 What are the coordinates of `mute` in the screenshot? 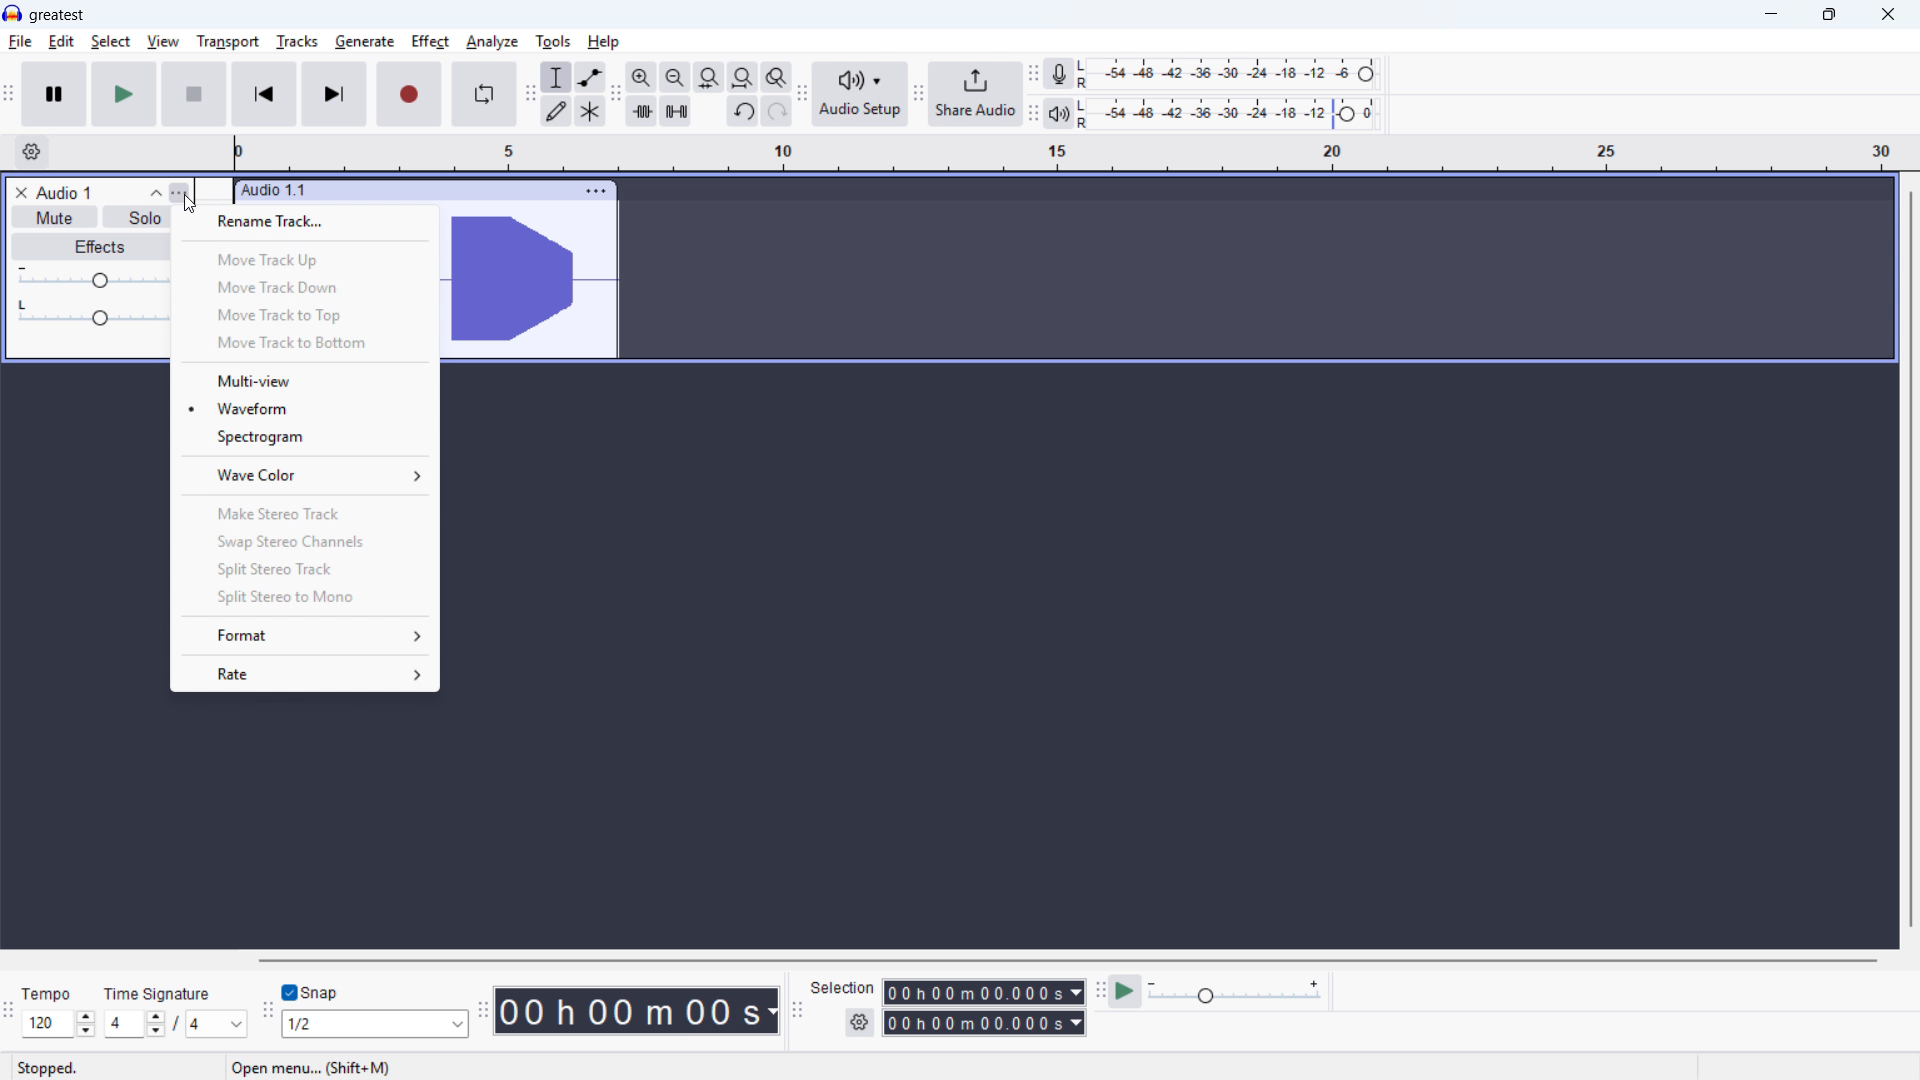 It's located at (54, 217).